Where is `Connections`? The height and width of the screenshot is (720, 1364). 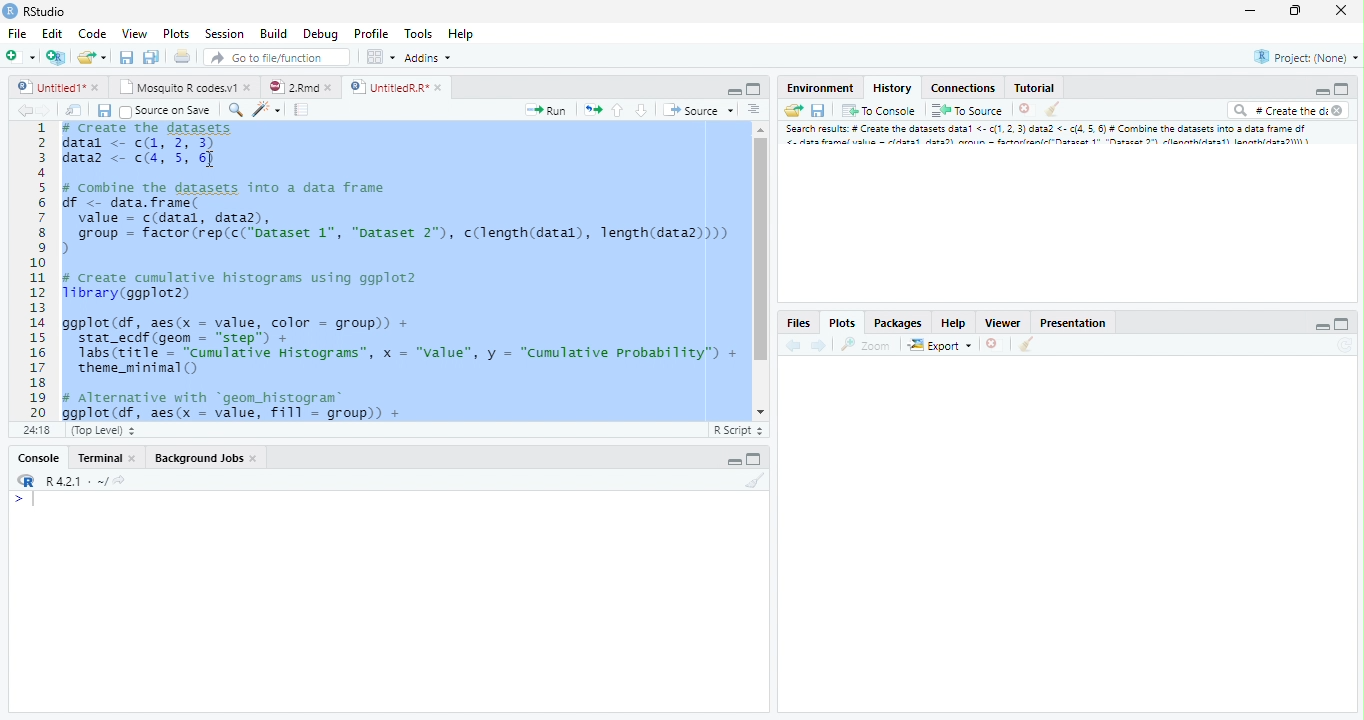
Connections is located at coordinates (964, 88).